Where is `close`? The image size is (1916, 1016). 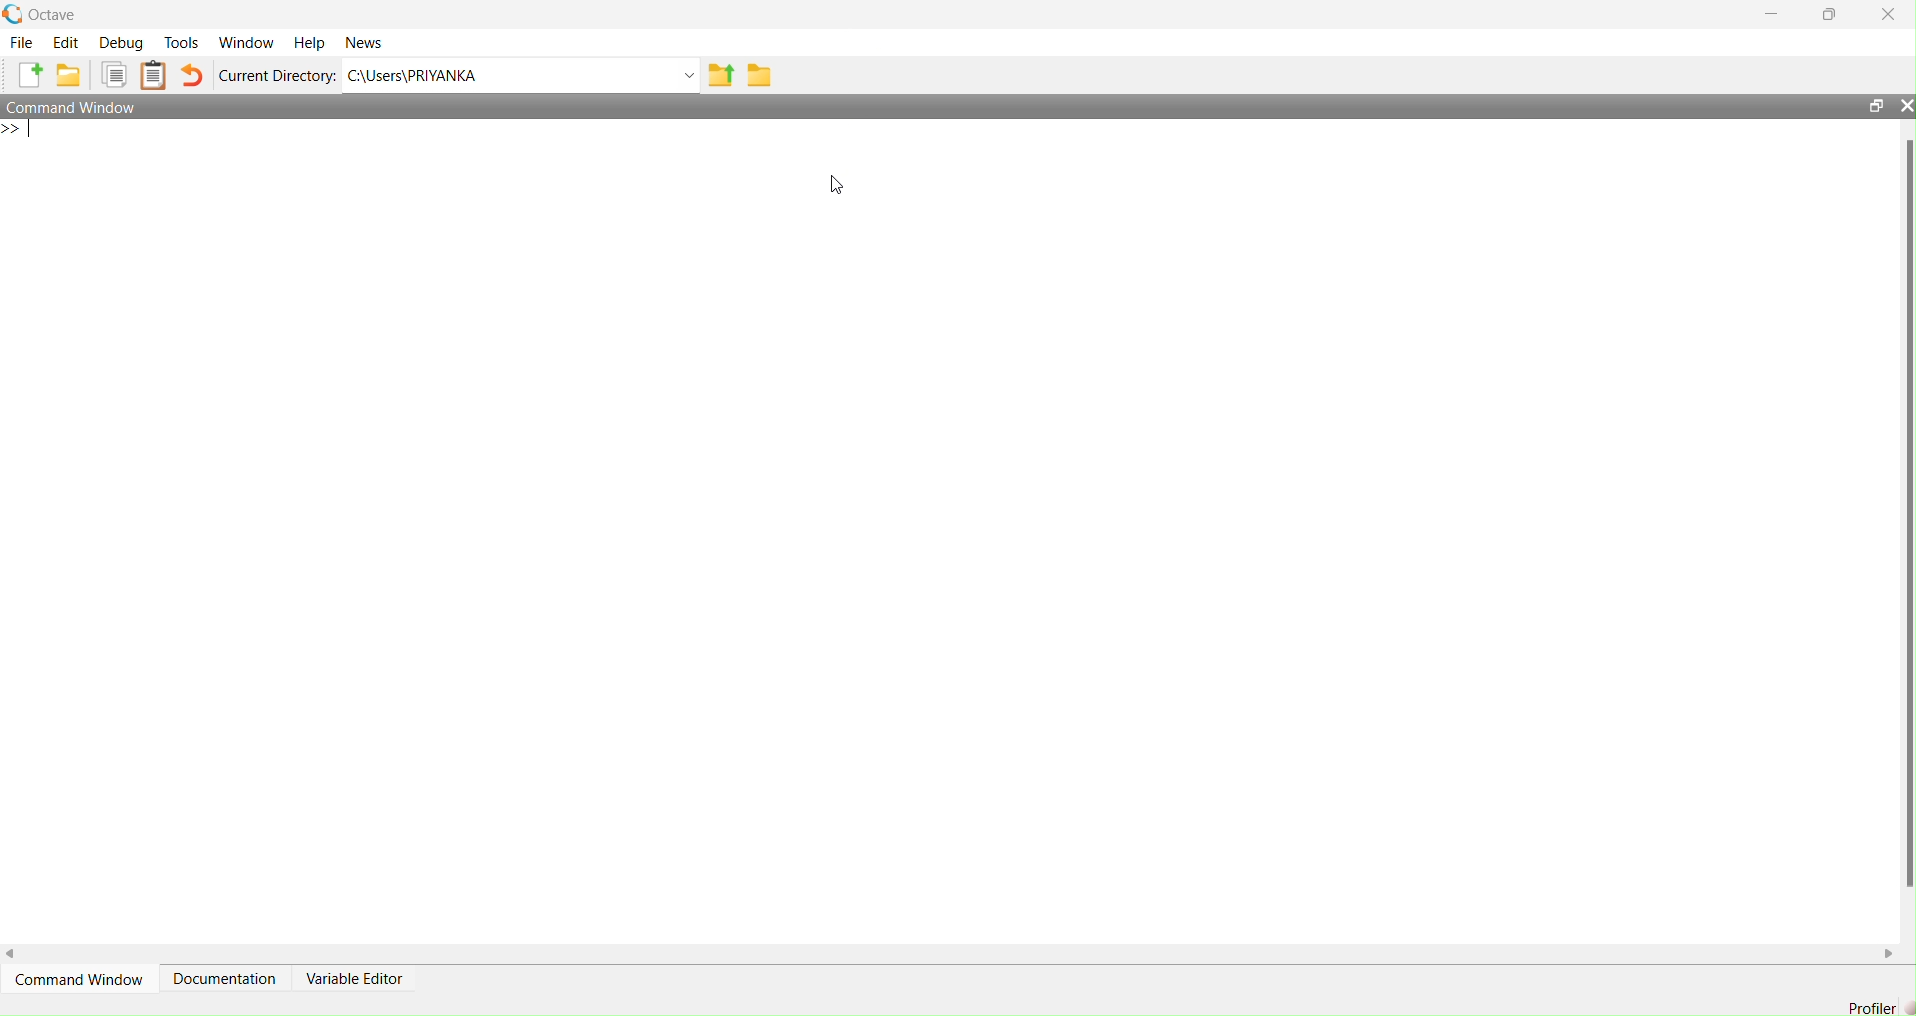 close is located at coordinates (1892, 14).